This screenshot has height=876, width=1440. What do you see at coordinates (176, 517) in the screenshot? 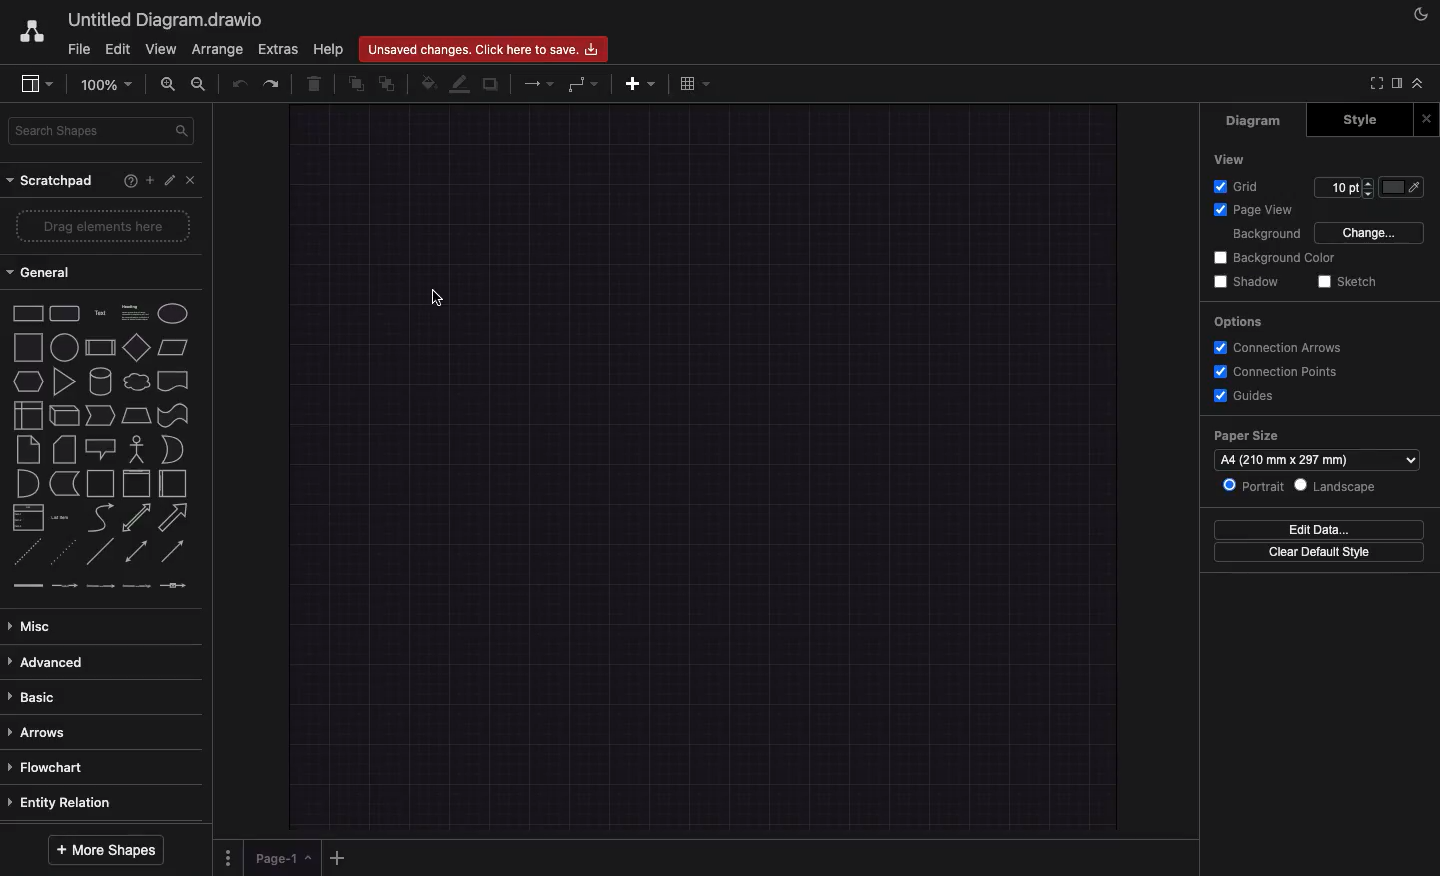
I see `arrow` at bounding box center [176, 517].